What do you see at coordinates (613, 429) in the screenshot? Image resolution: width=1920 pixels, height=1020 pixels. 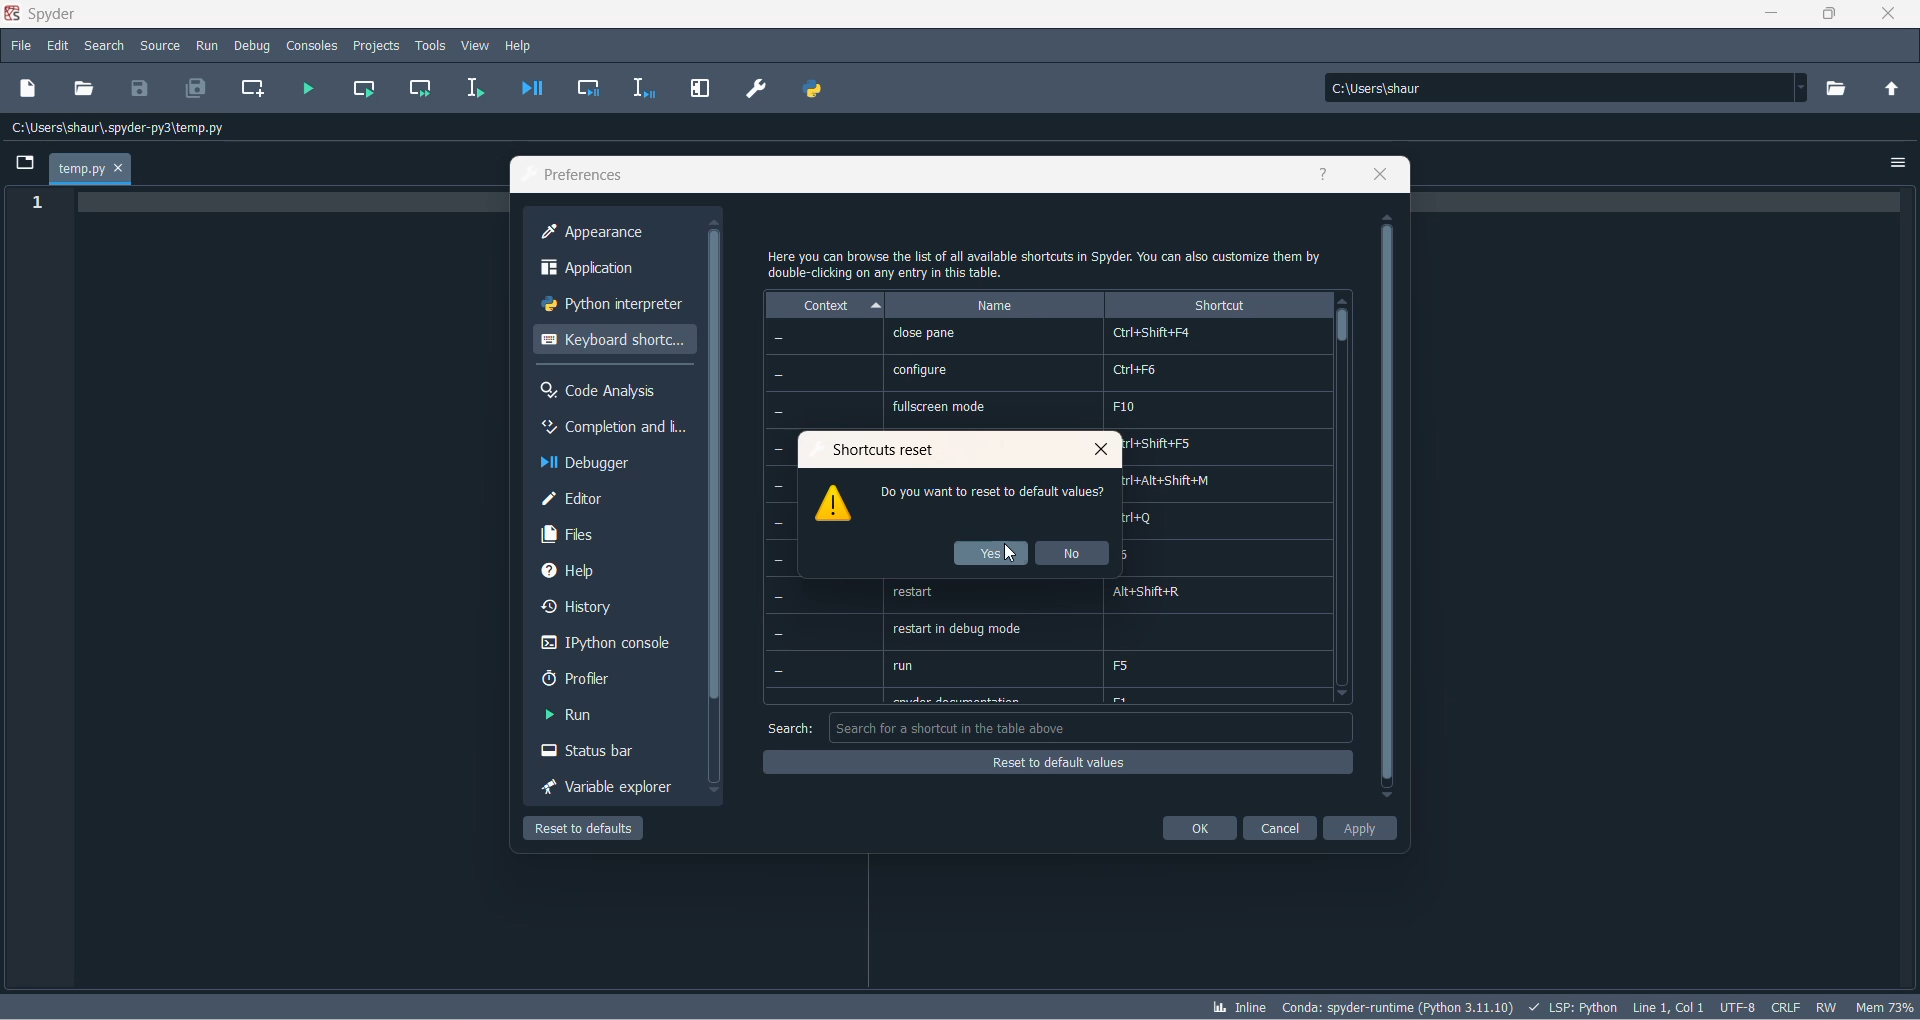 I see `completion` at bounding box center [613, 429].